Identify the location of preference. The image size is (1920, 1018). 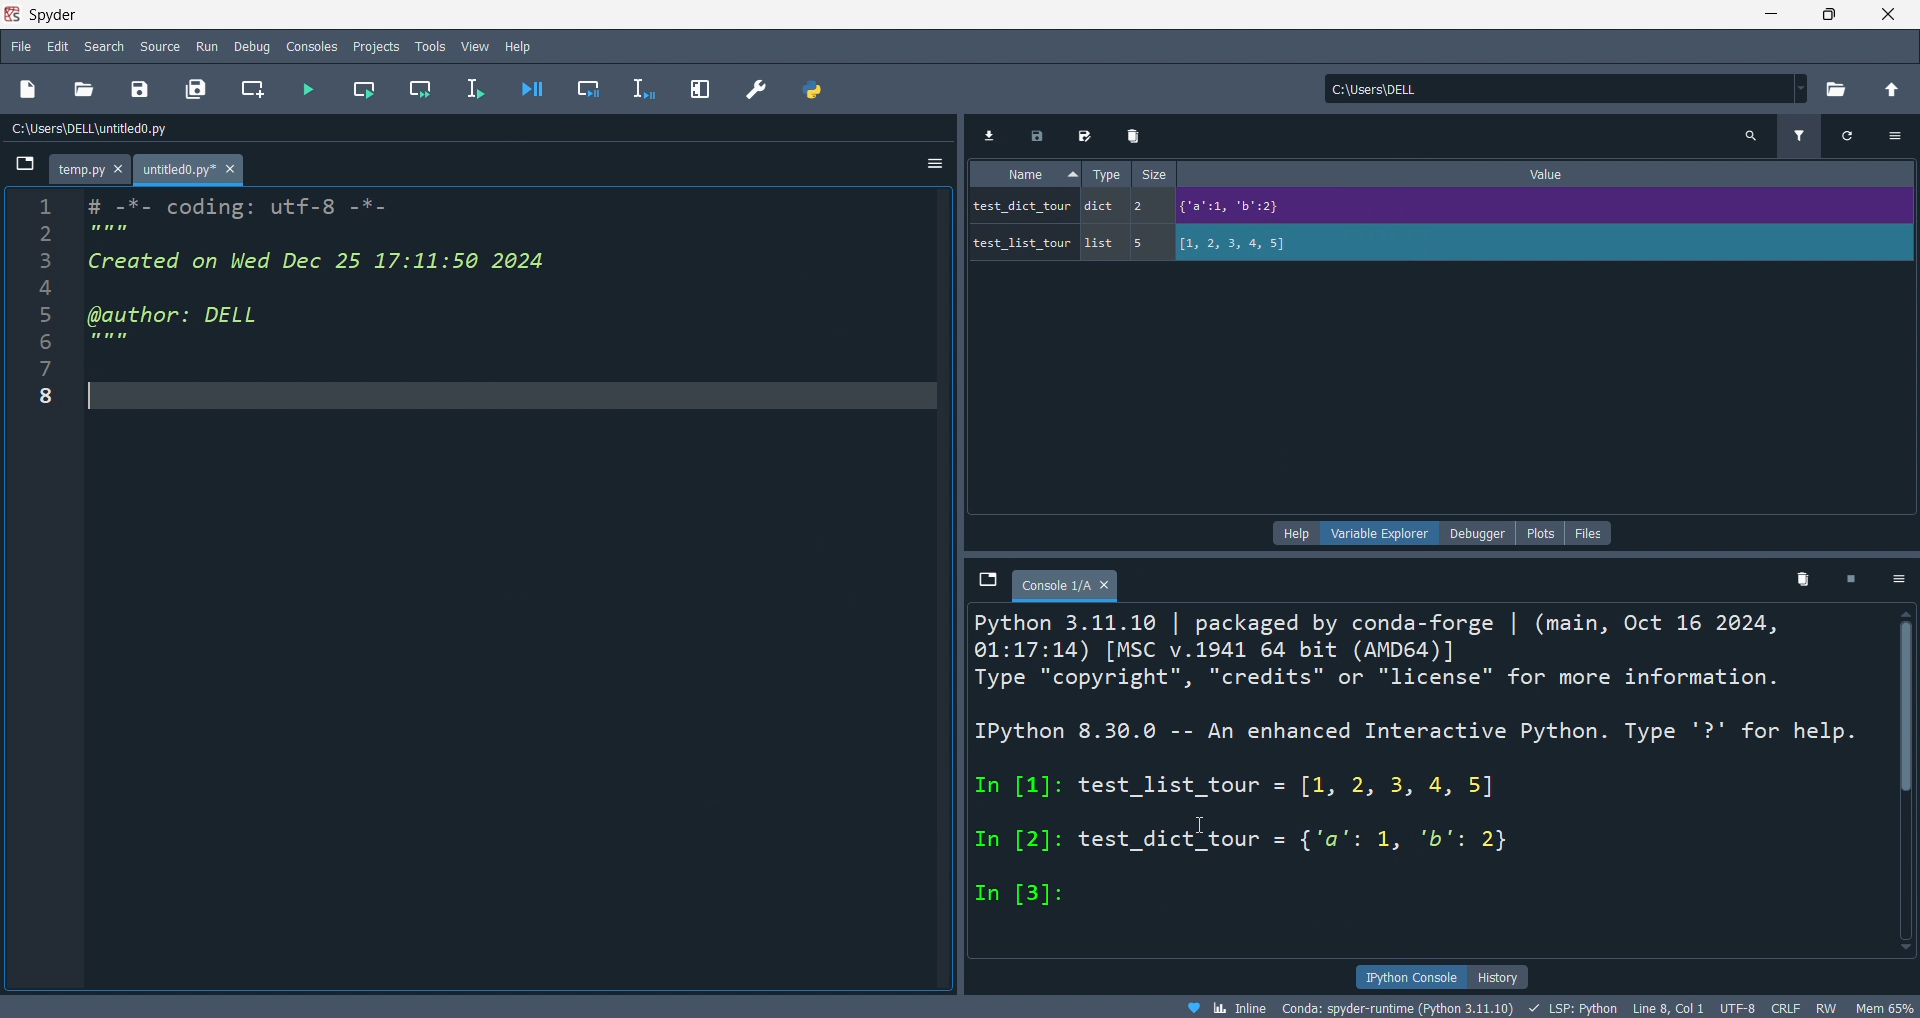
(759, 89).